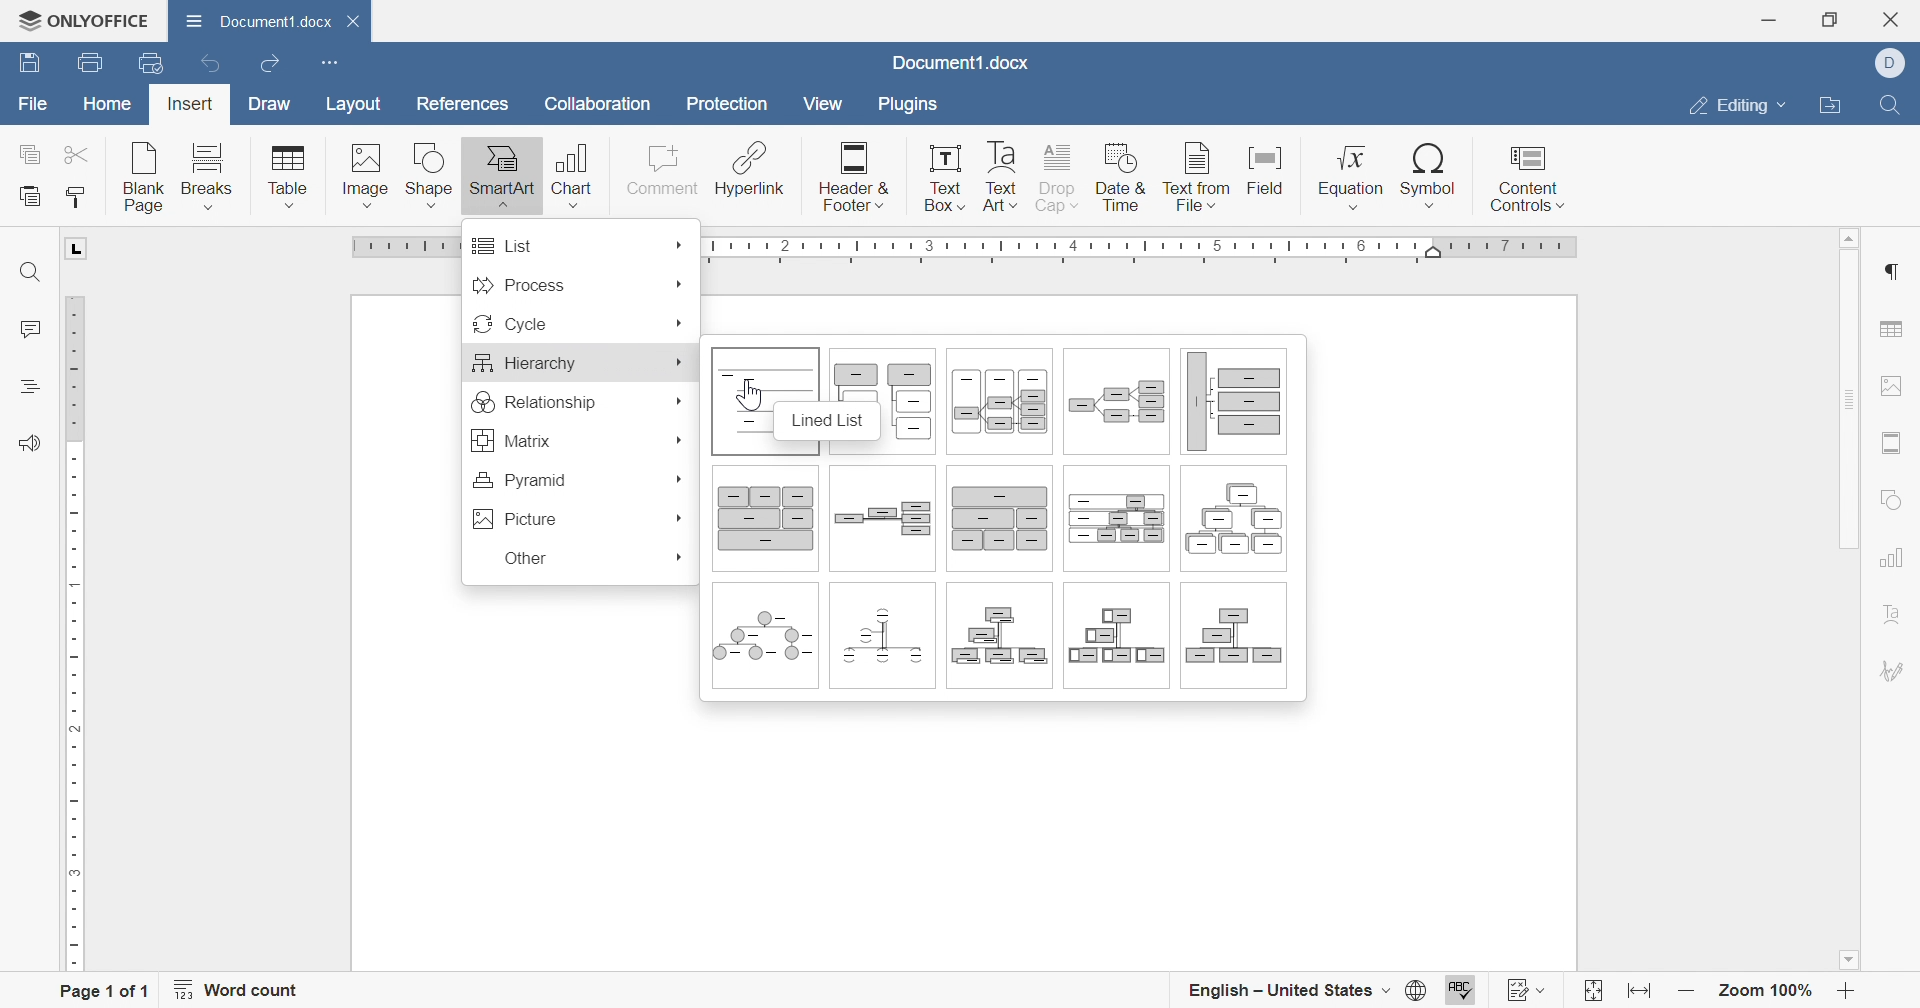  I want to click on Word count, so click(237, 990).